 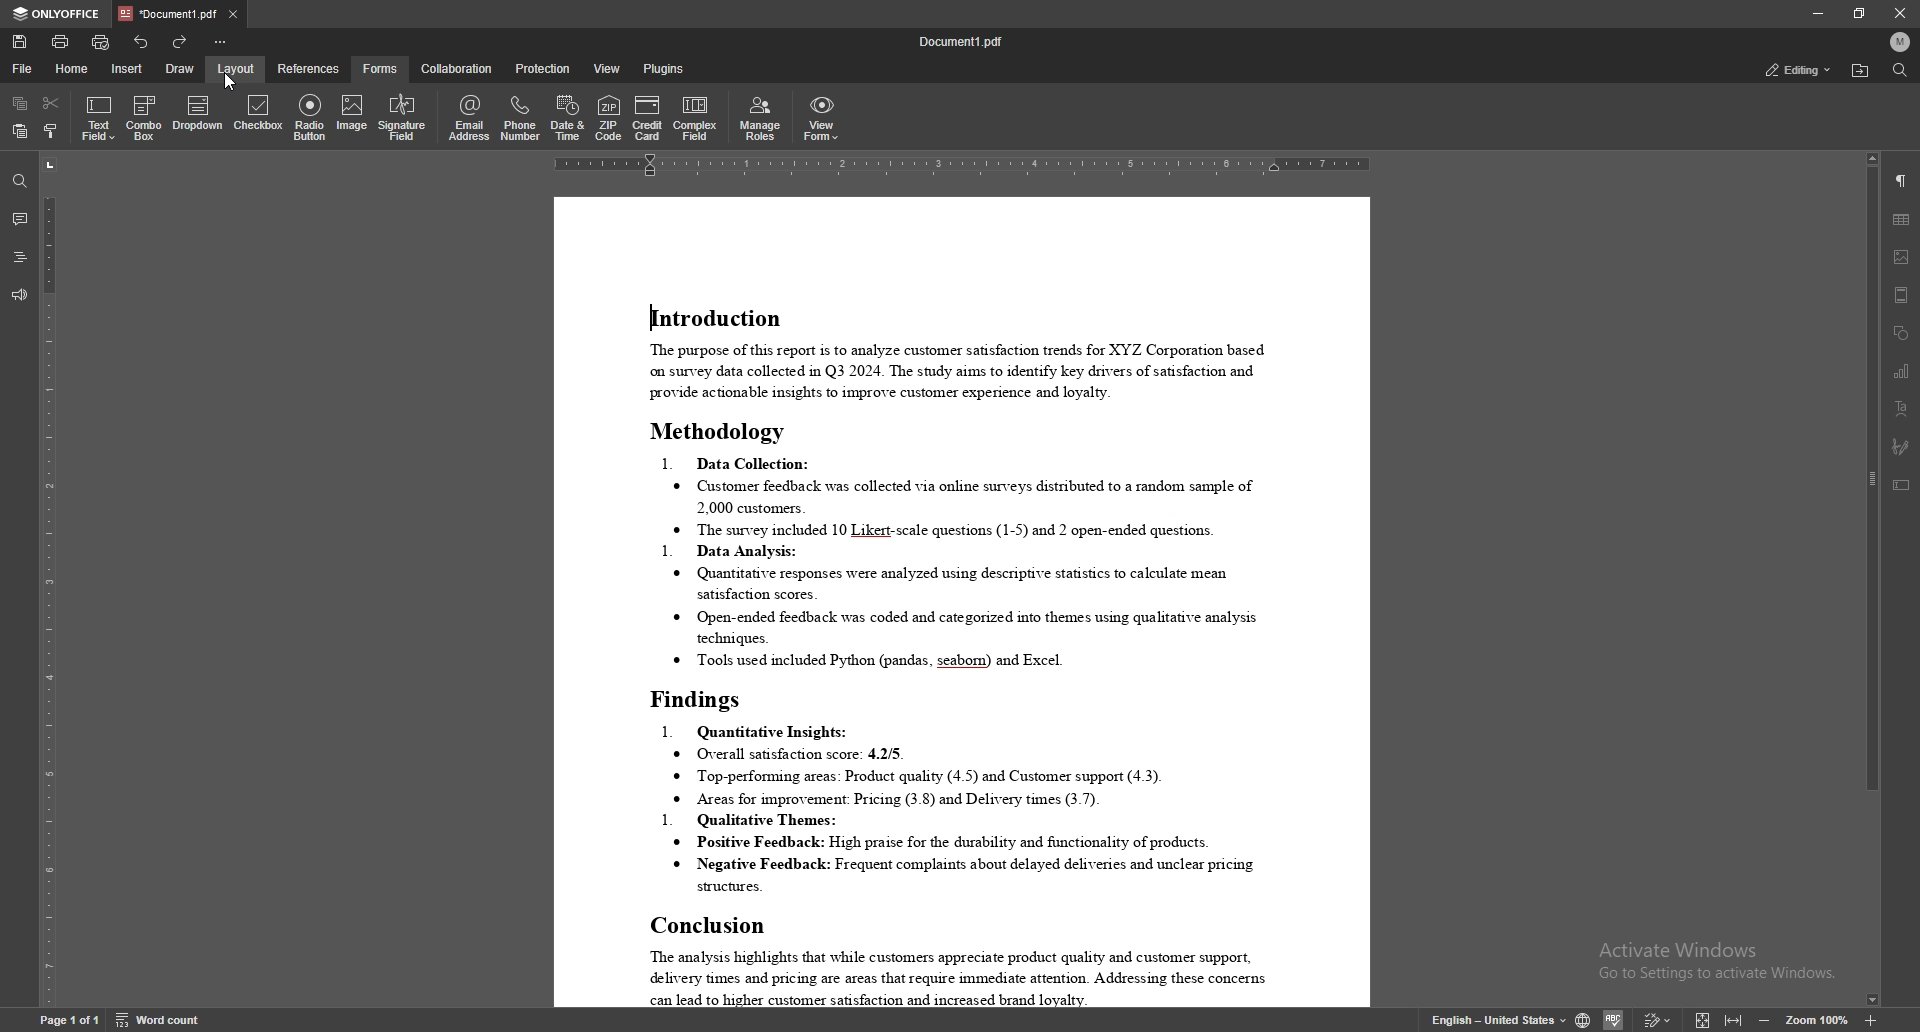 What do you see at coordinates (1797, 70) in the screenshot?
I see `status` at bounding box center [1797, 70].